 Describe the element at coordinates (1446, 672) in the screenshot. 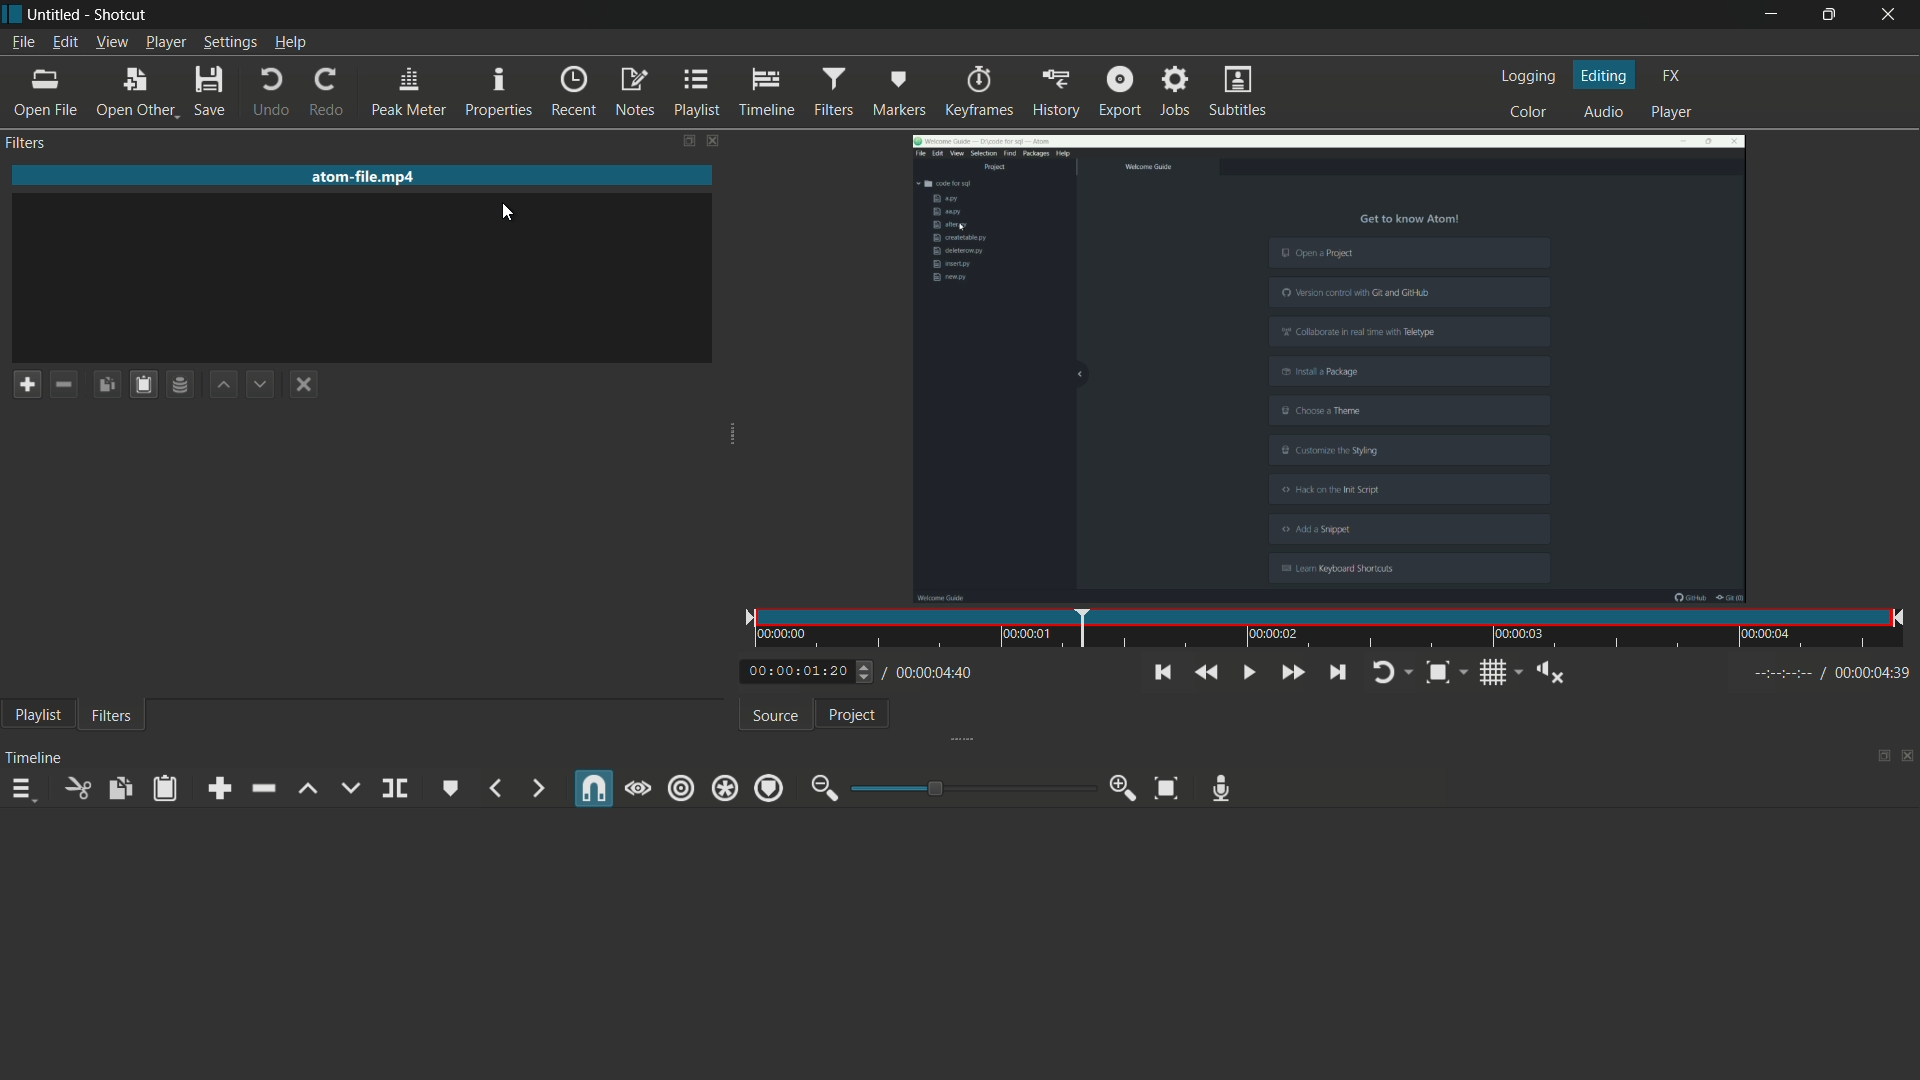

I see `toggle zoom` at that location.